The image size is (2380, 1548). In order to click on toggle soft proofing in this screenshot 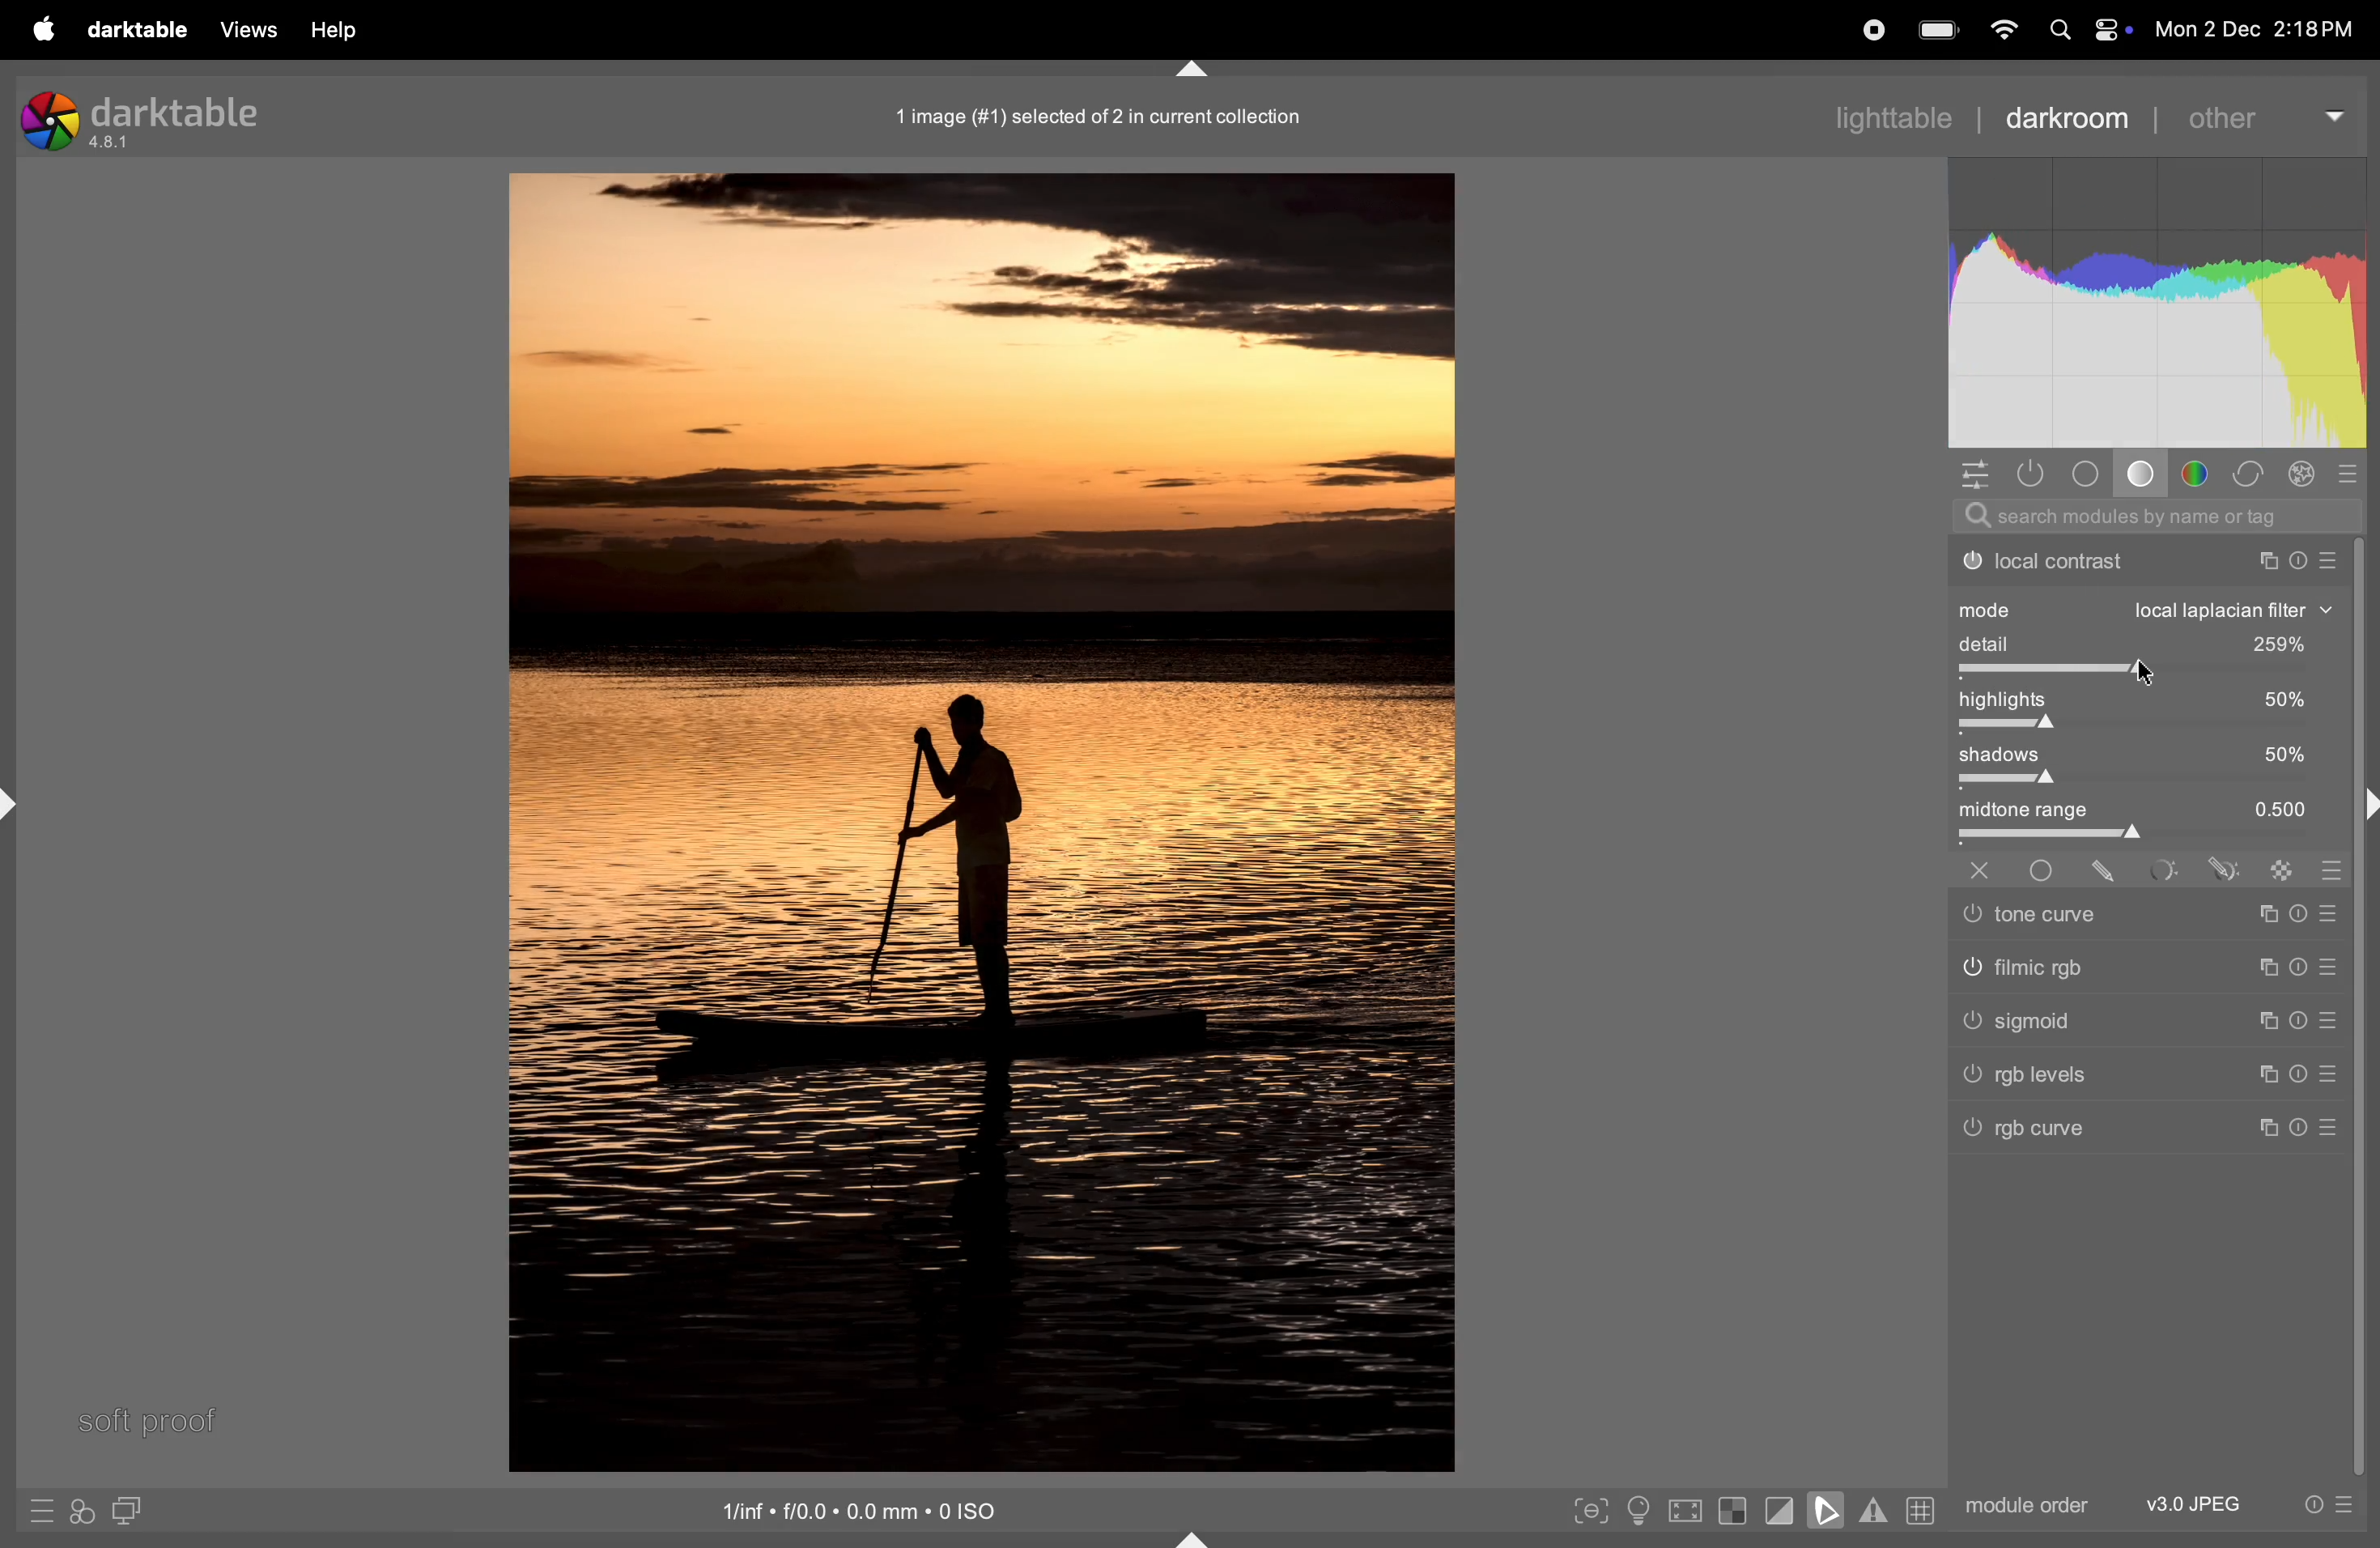, I will do `click(1823, 1508)`.